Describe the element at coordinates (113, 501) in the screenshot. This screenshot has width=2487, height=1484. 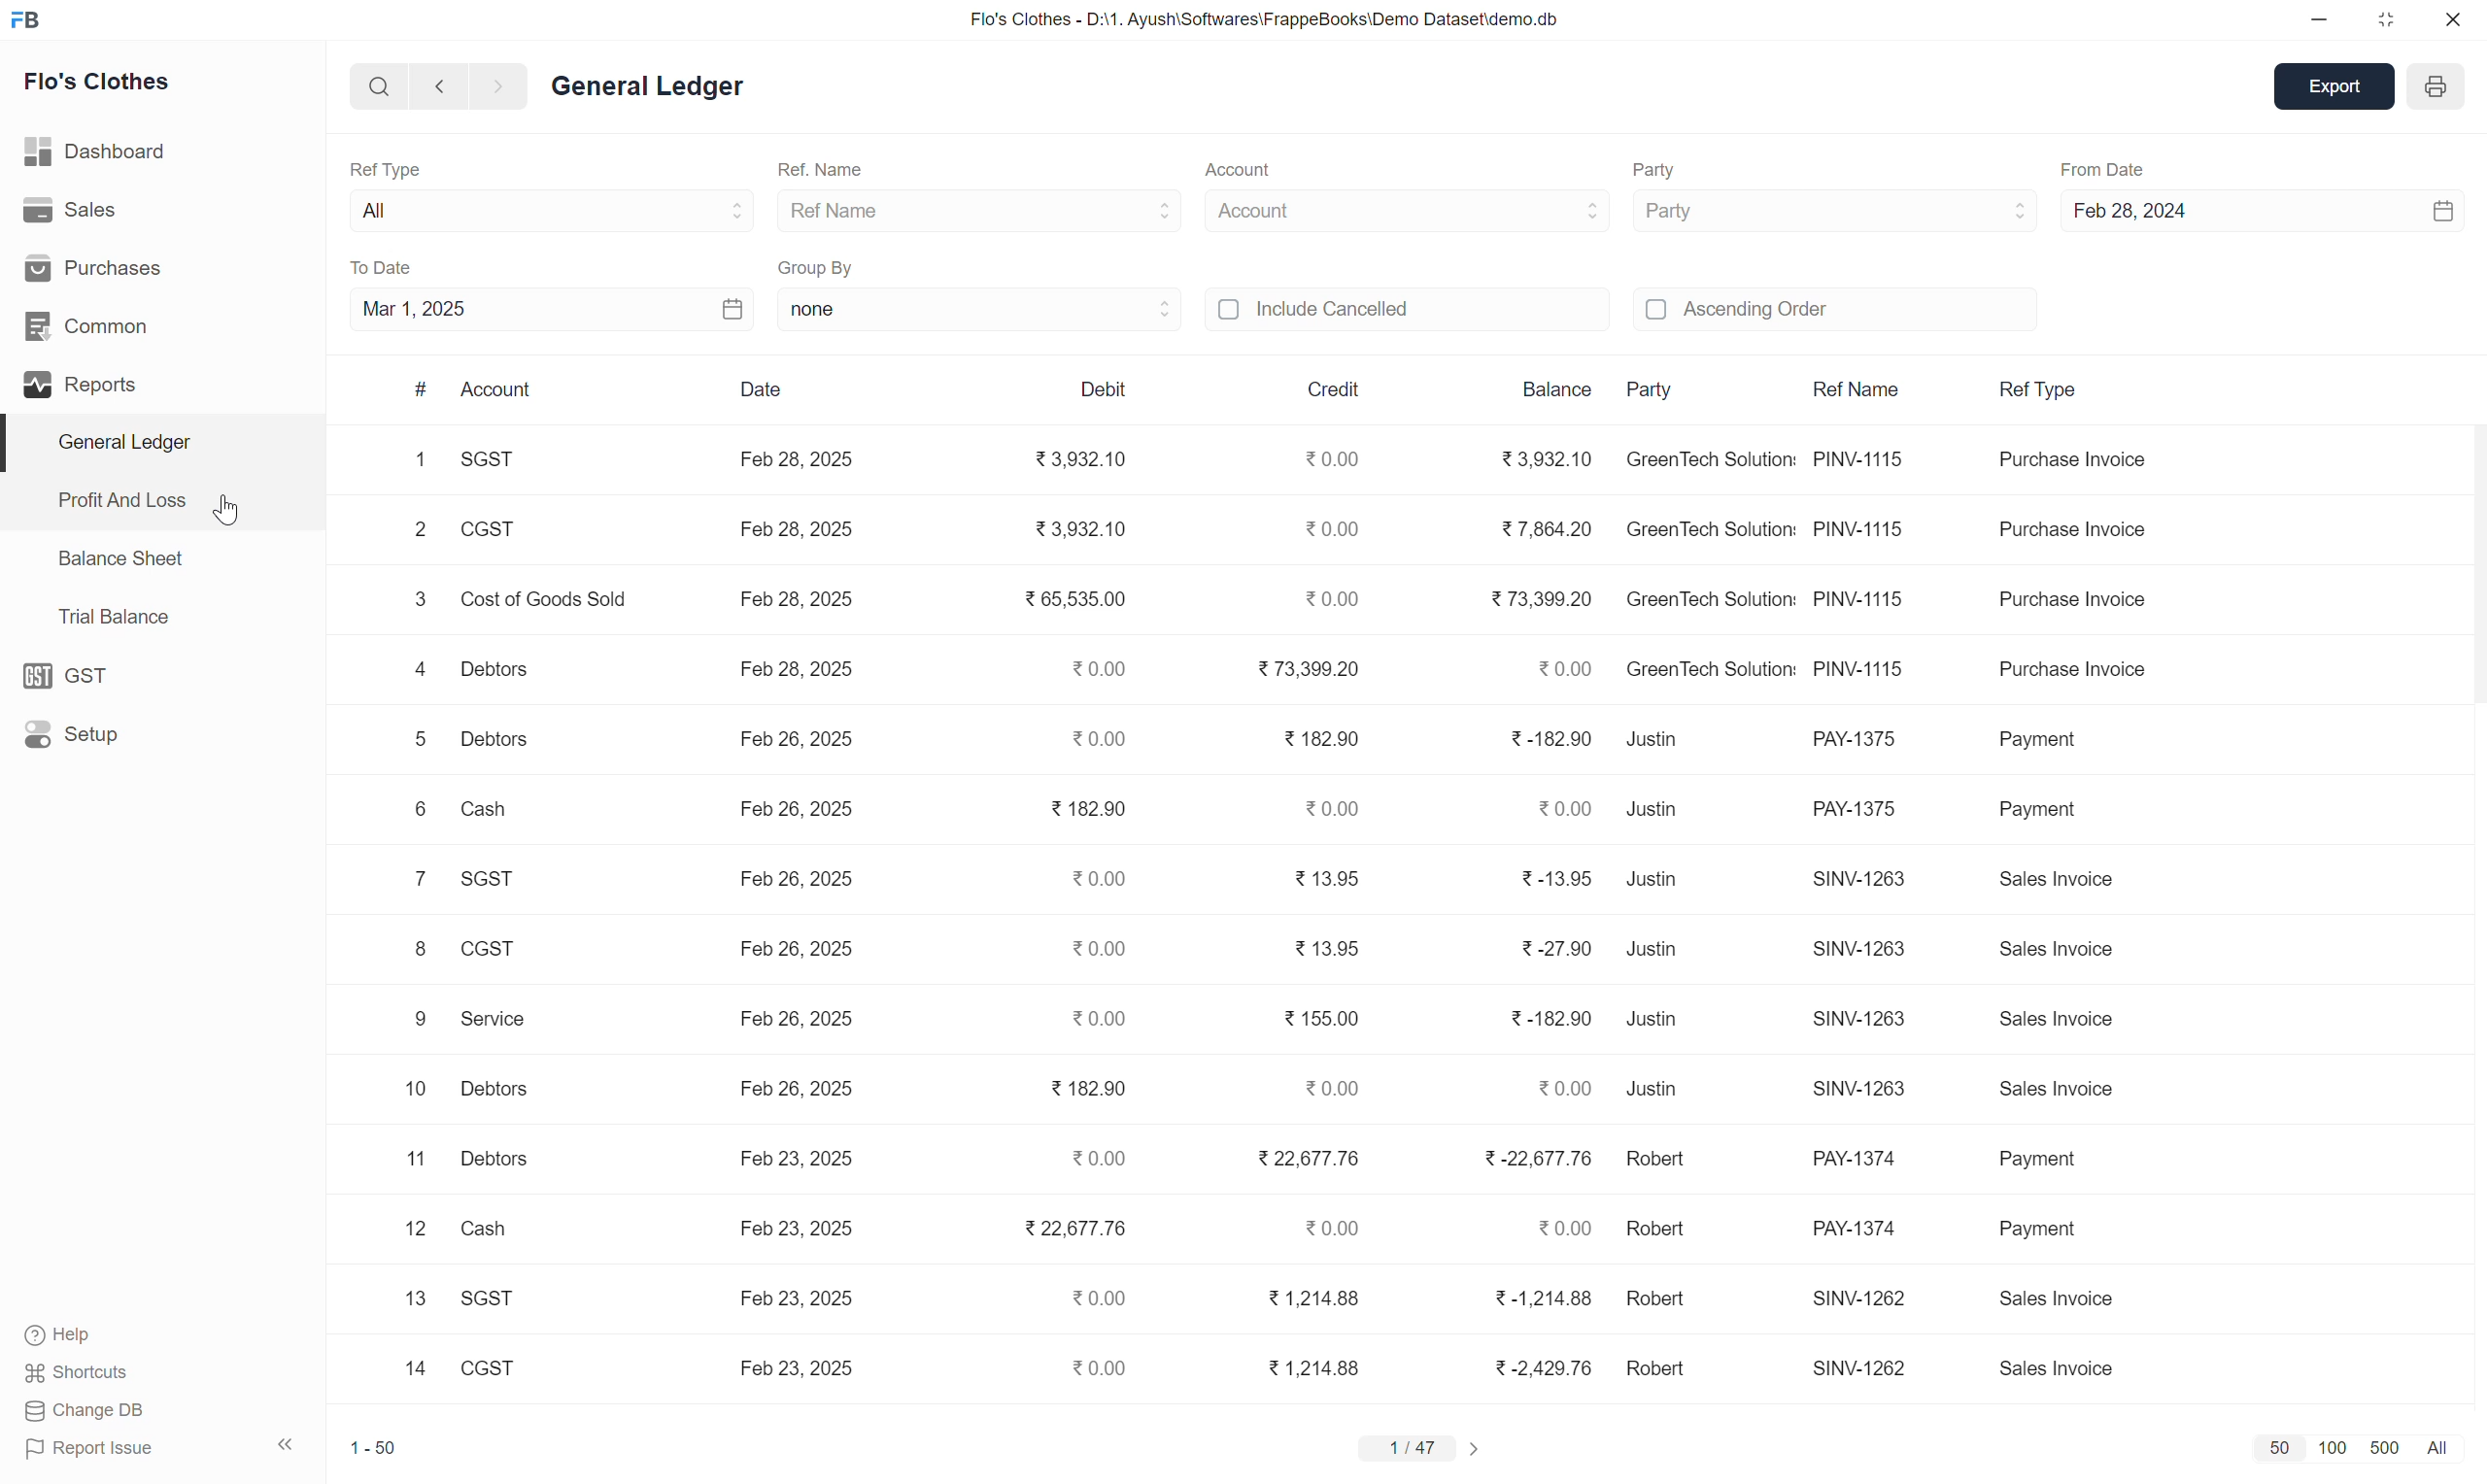
I see `Profit And Loss` at that location.